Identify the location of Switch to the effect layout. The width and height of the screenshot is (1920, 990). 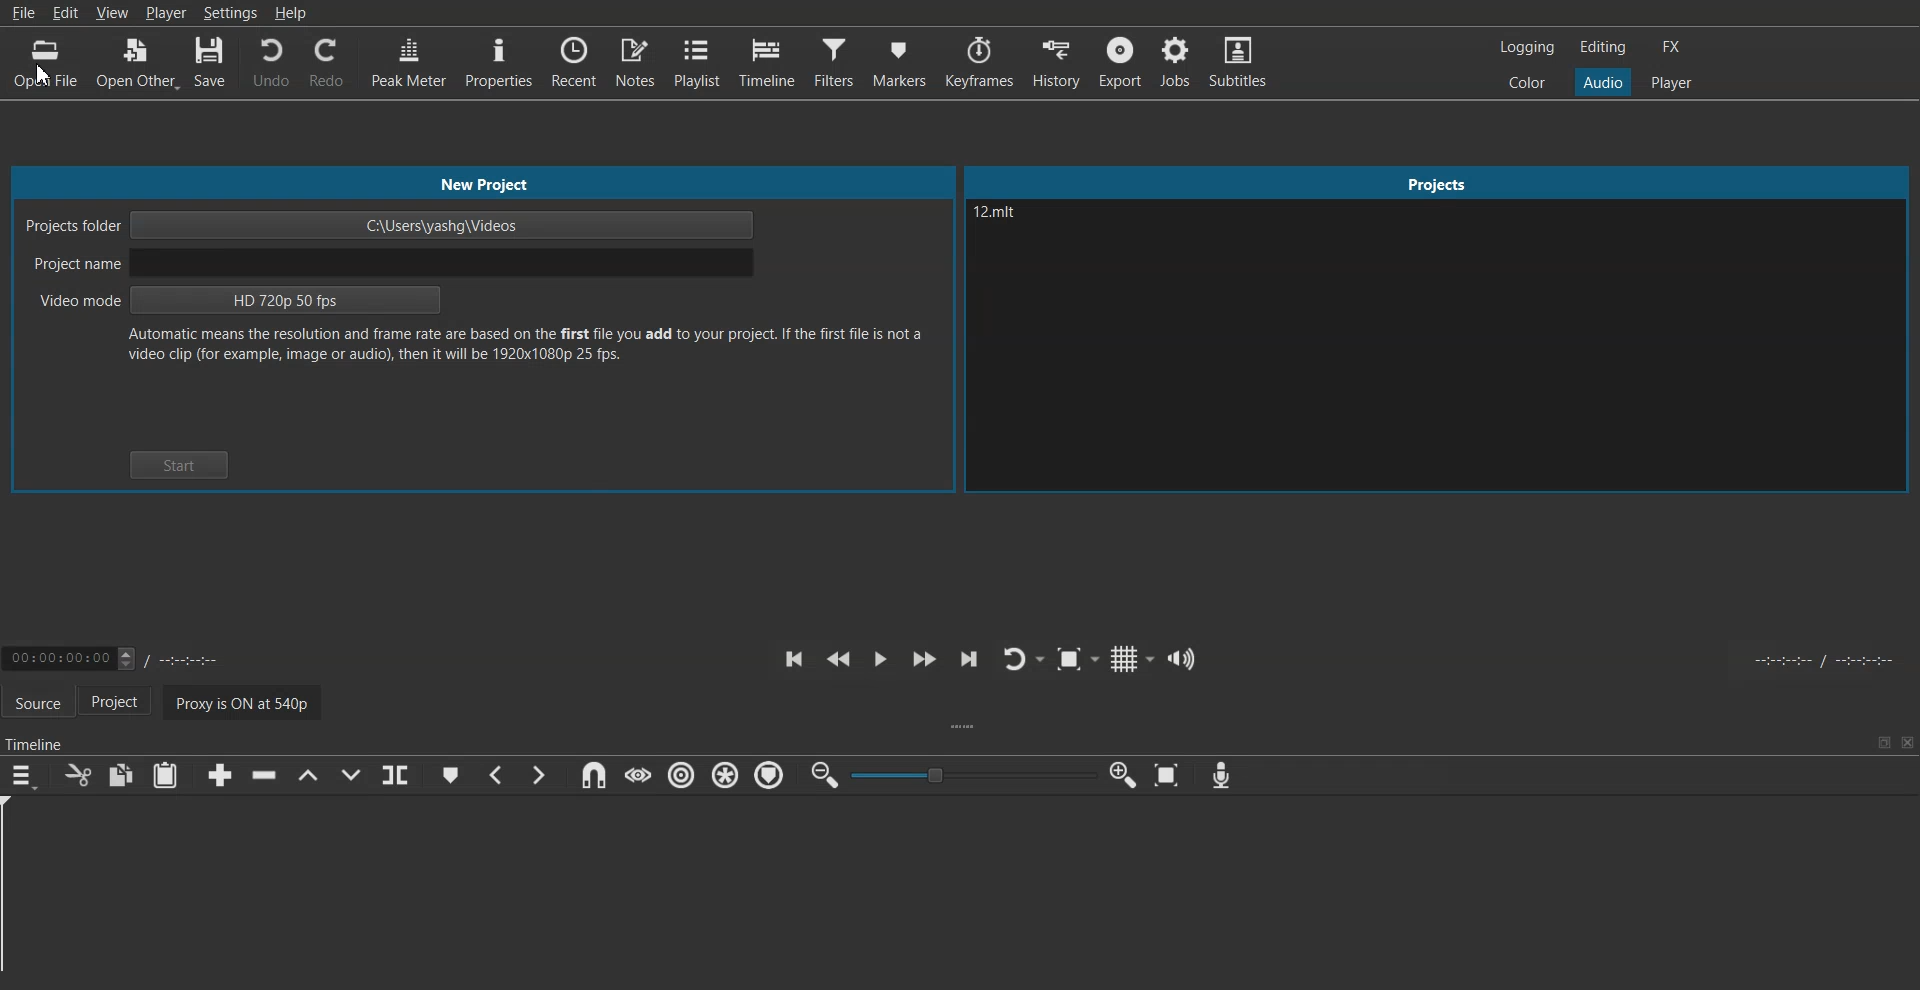
(1676, 47).